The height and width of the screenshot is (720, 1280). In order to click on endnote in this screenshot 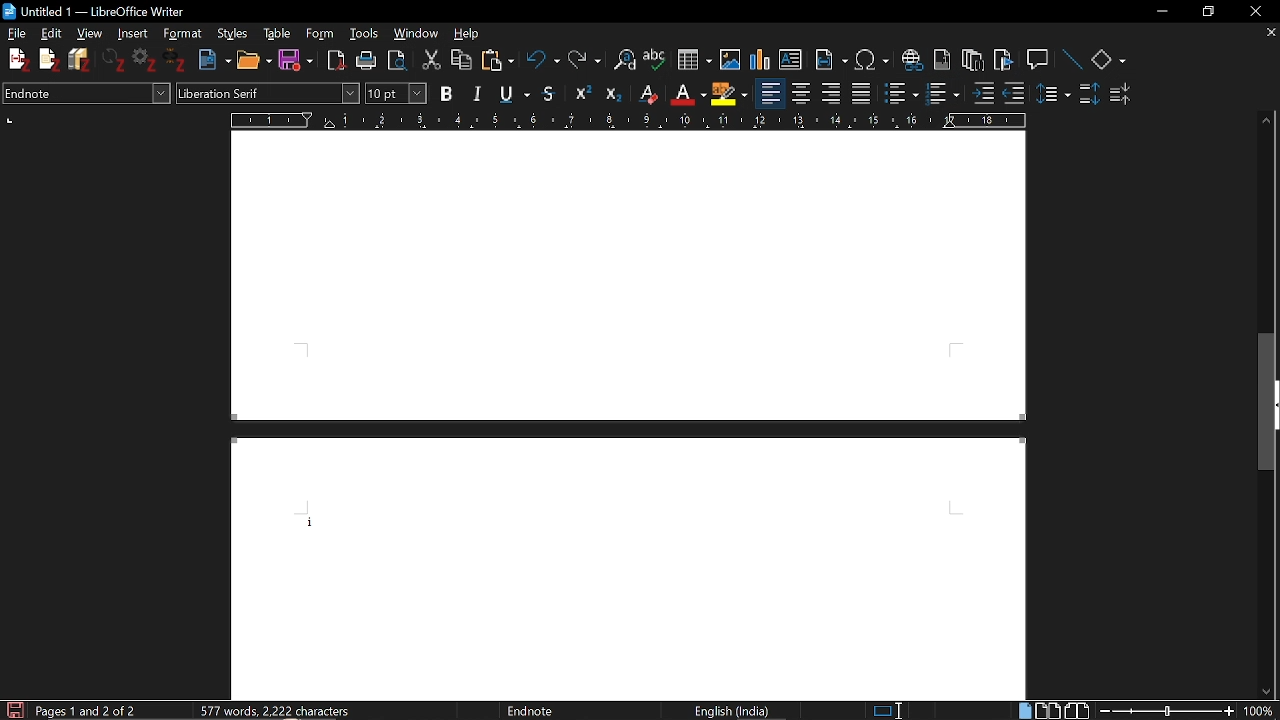, I will do `click(552, 711)`.